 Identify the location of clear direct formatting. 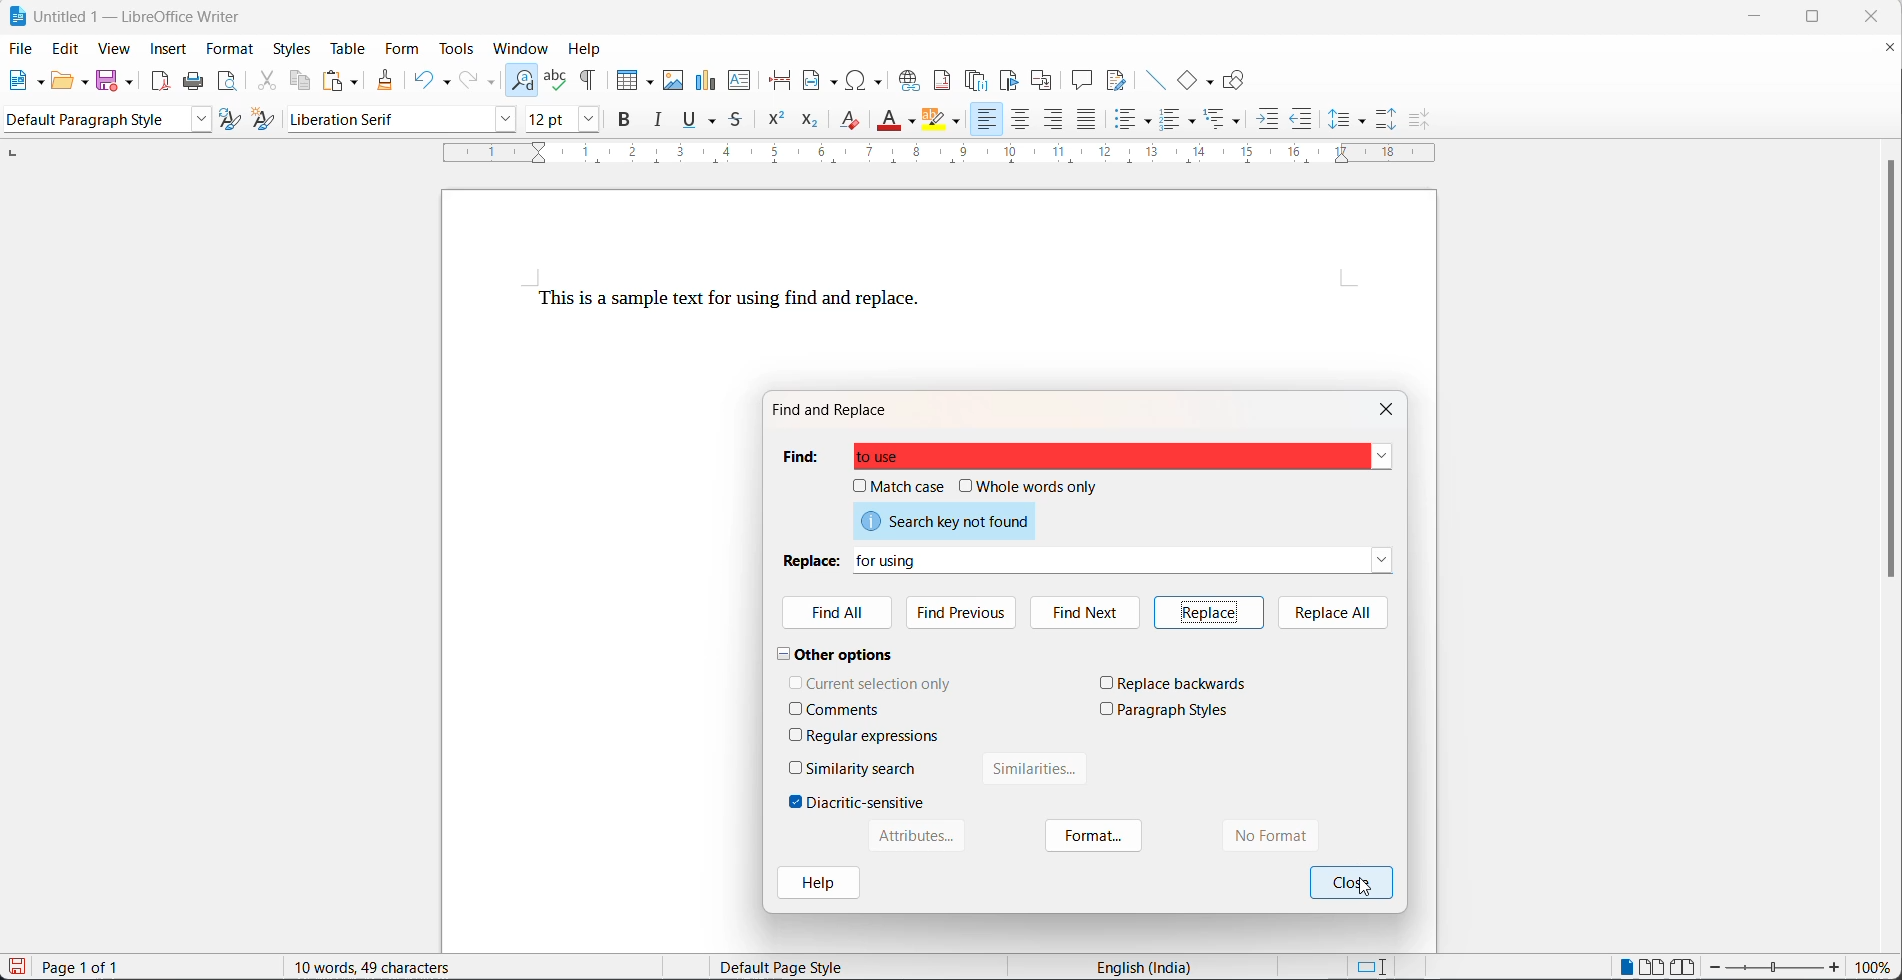
(849, 124).